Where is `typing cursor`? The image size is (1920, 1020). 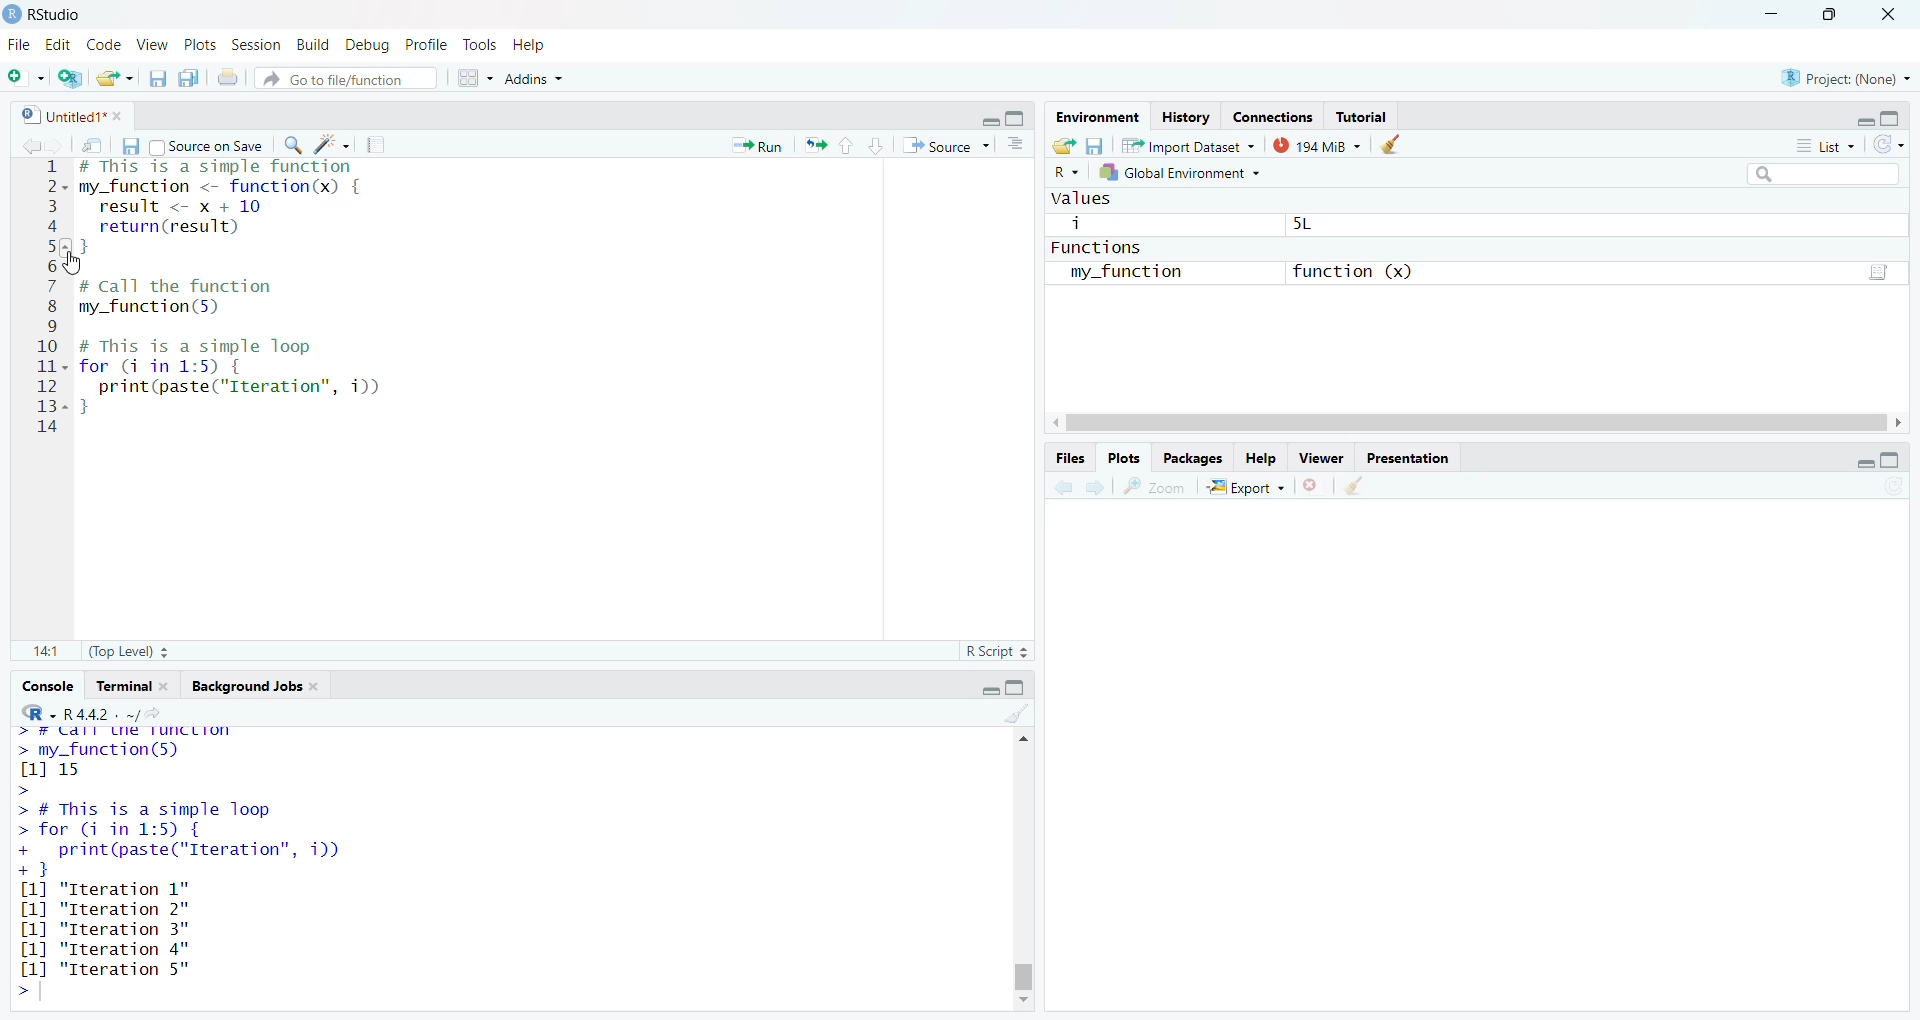 typing cursor is located at coordinates (87, 430).